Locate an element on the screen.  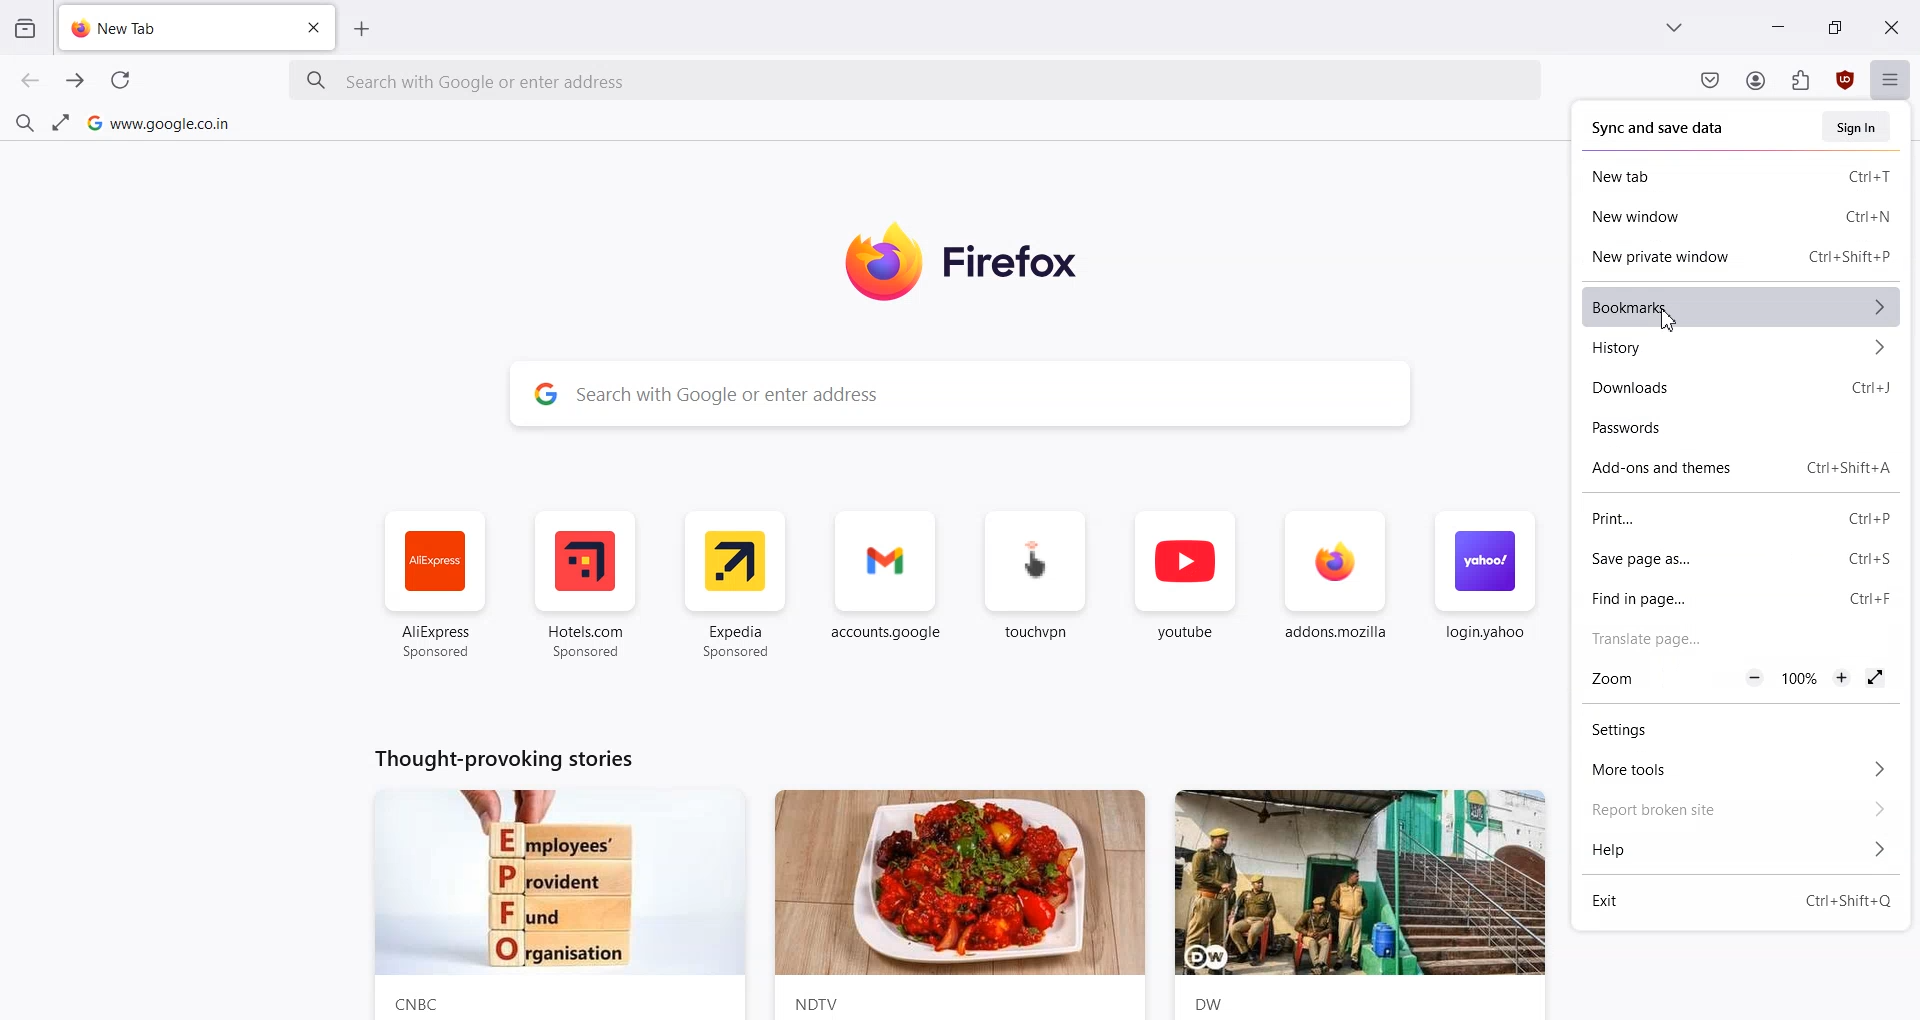
cursor is located at coordinates (1666, 323).